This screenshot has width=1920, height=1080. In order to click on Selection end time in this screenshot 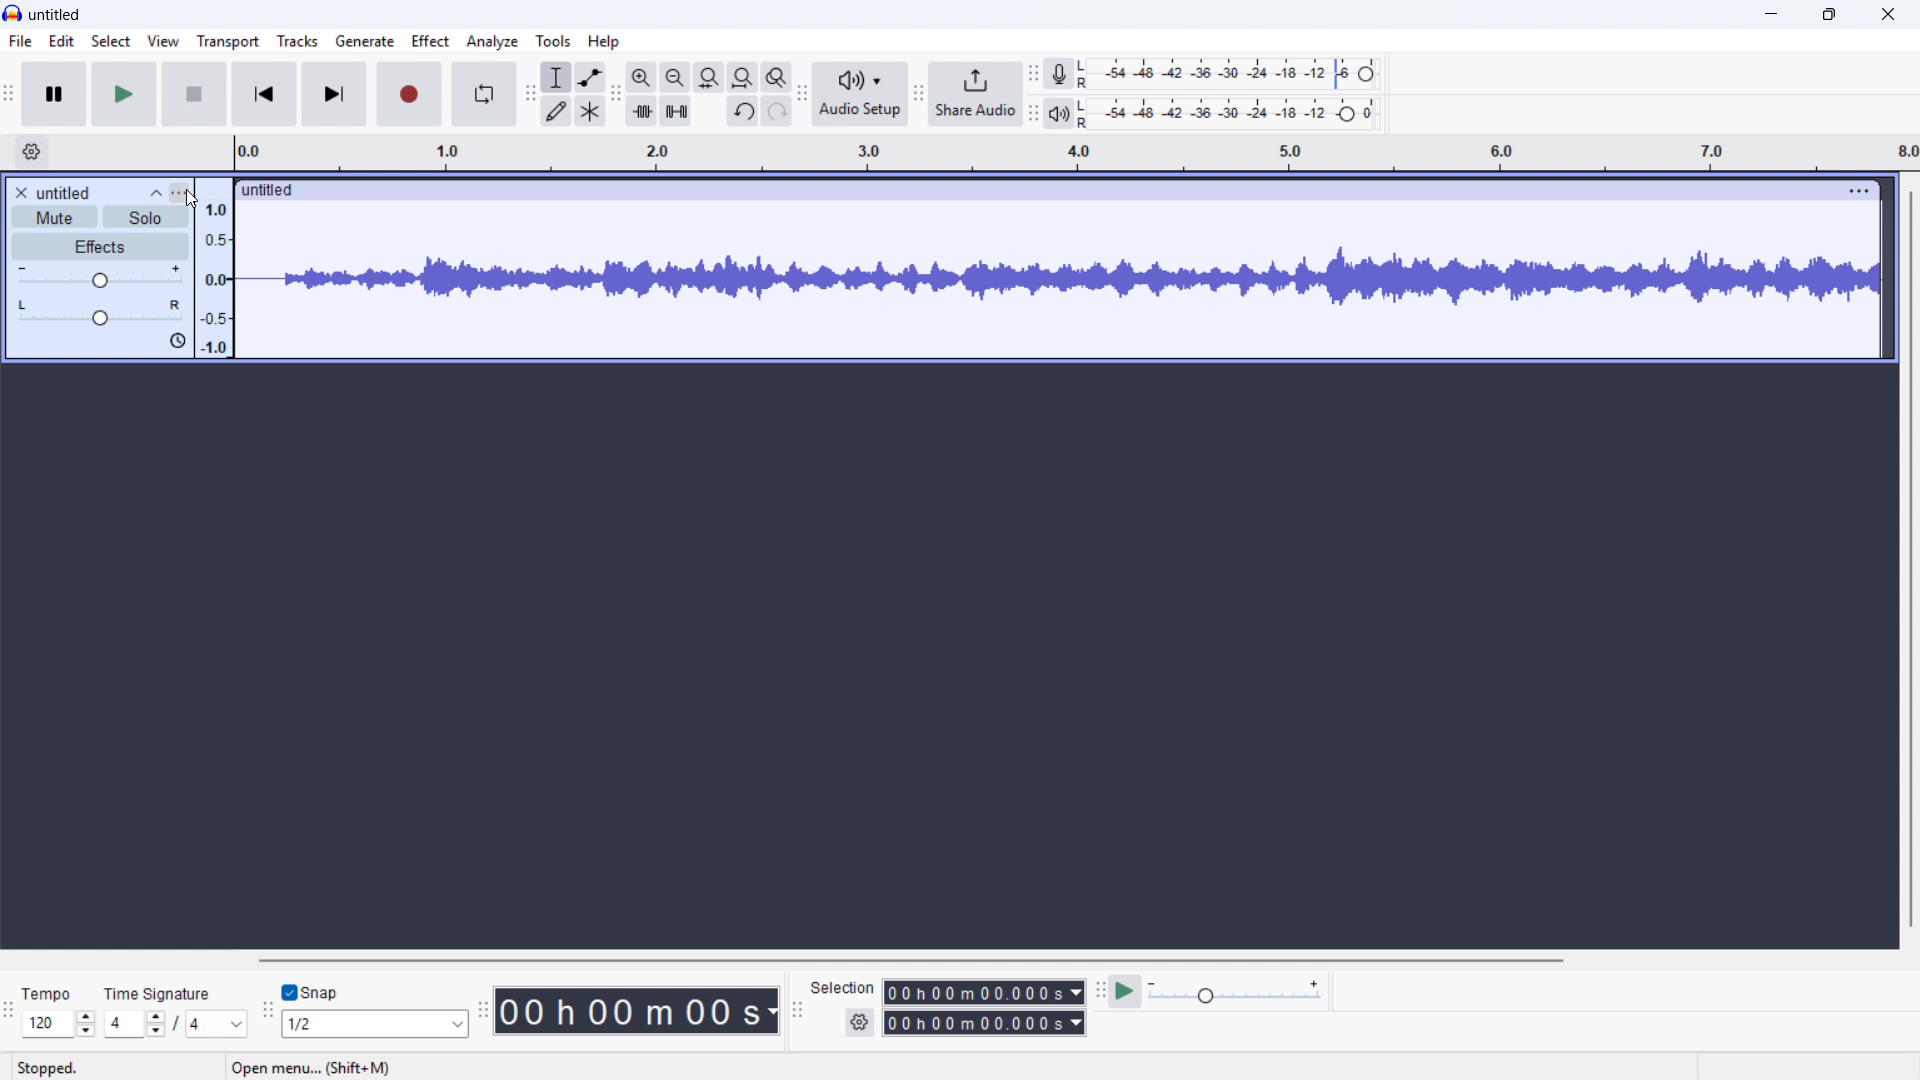, I will do `click(983, 1023)`.